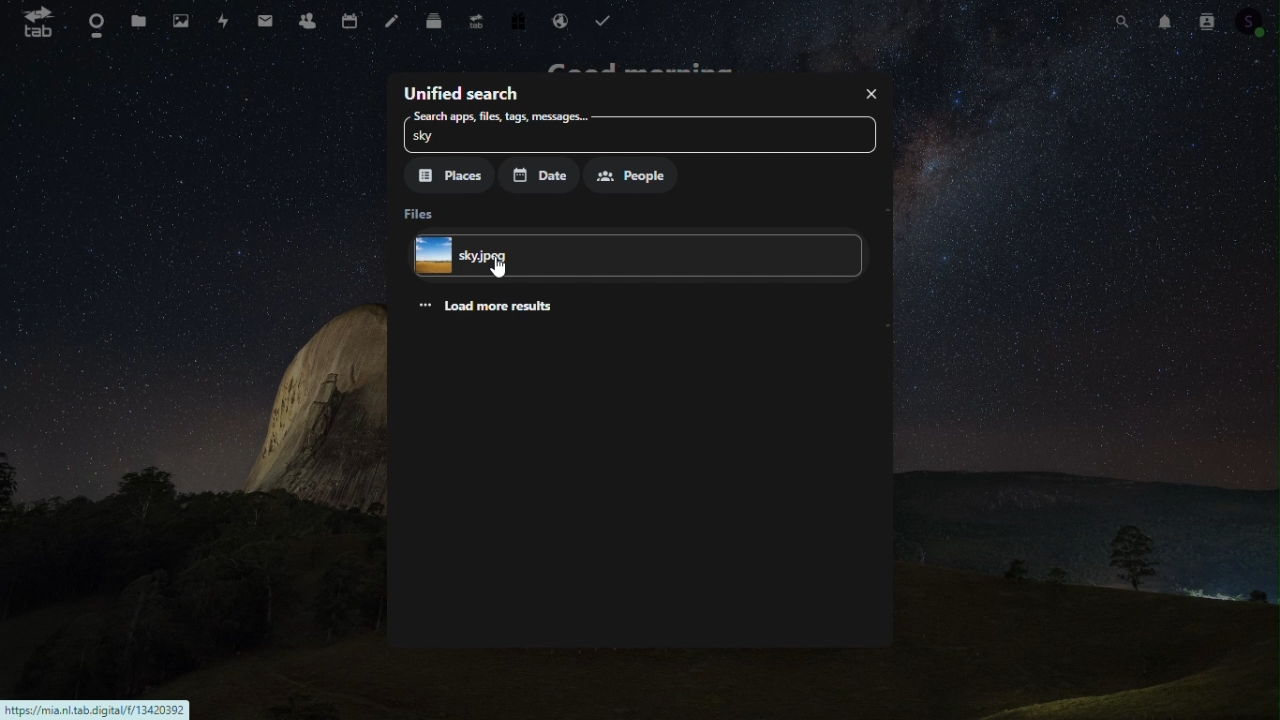 This screenshot has height=720, width=1280. Describe the element at coordinates (449, 177) in the screenshot. I see `Places` at that location.